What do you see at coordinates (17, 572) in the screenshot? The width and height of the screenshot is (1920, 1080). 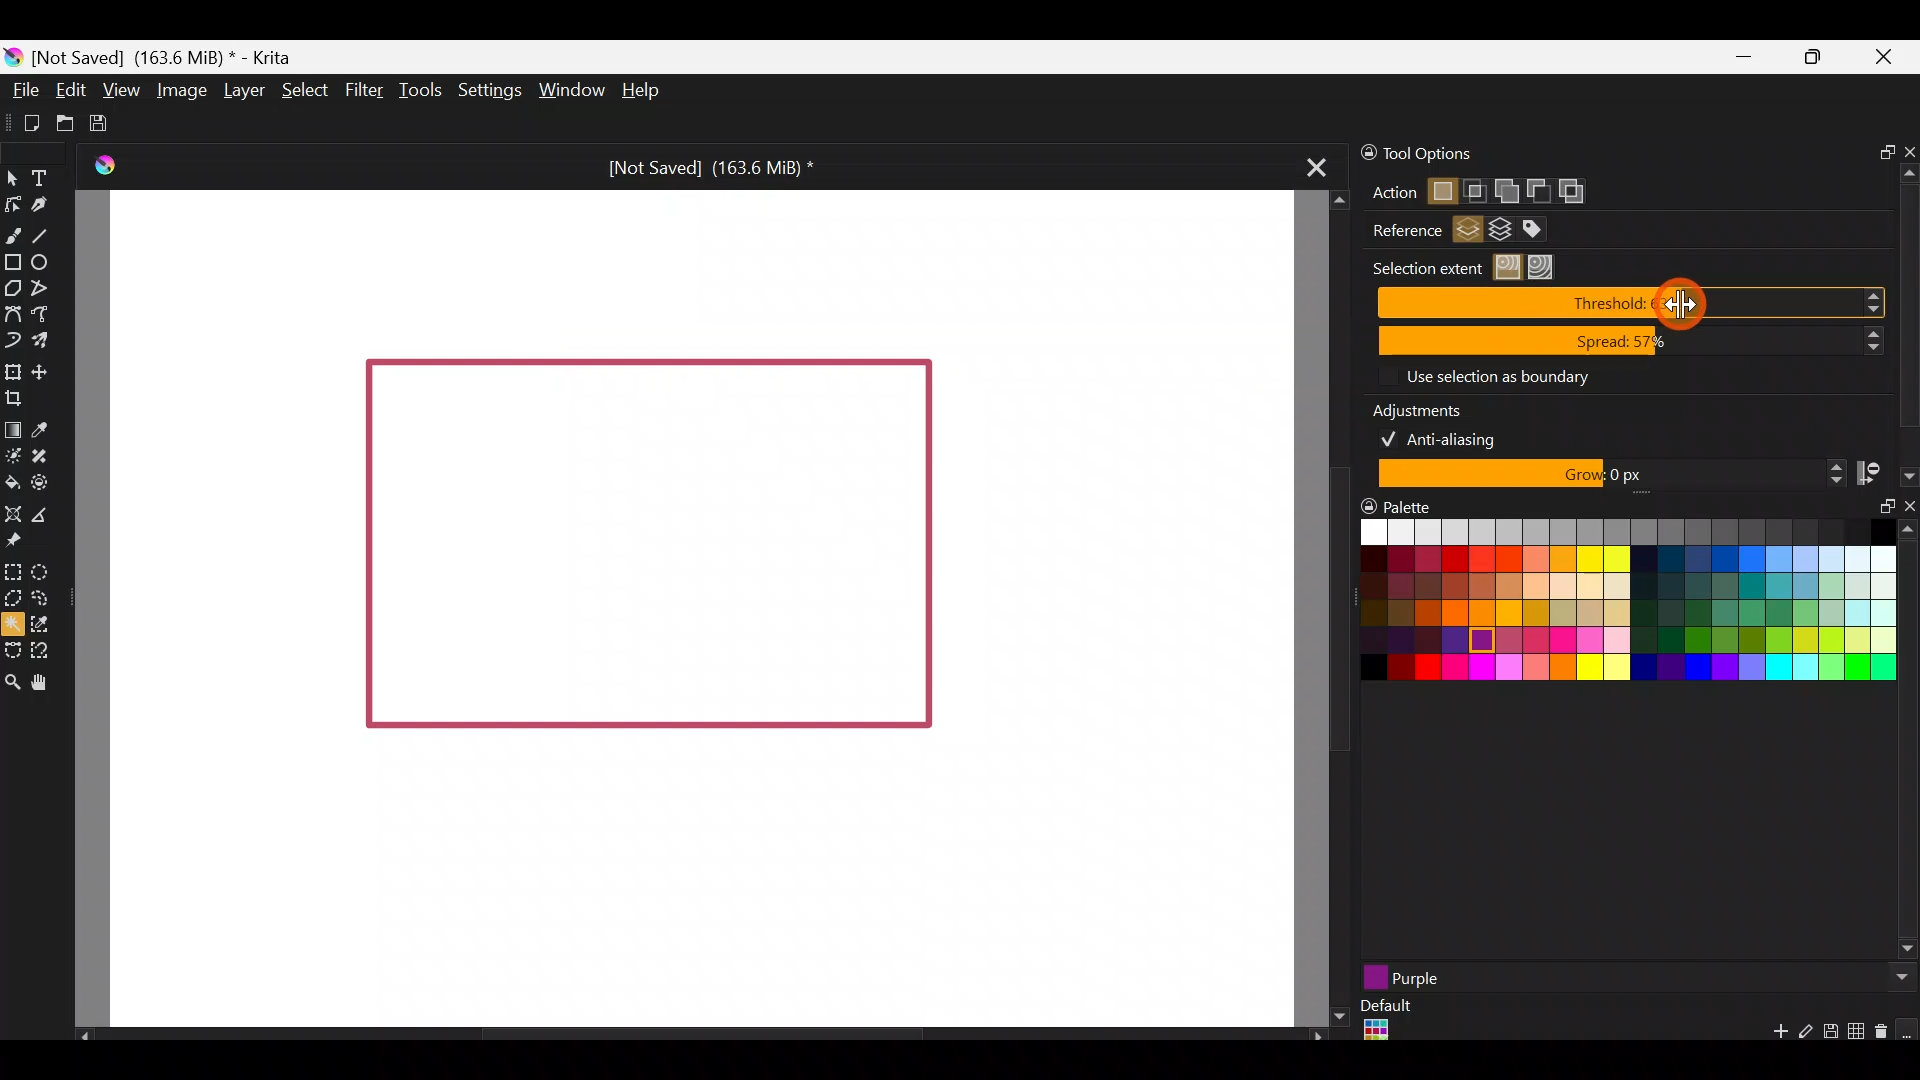 I see `Rectangular selection tool` at bounding box center [17, 572].